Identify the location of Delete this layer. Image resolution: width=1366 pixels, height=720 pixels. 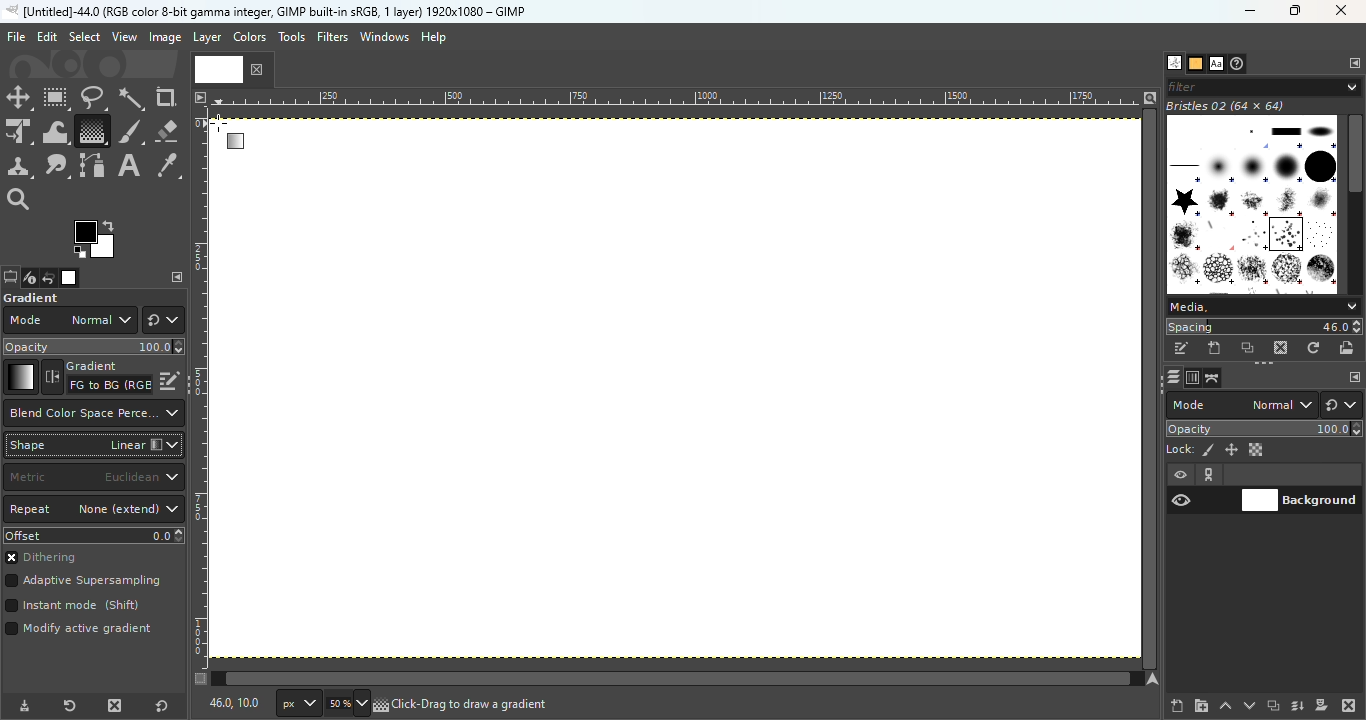
(1350, 706).